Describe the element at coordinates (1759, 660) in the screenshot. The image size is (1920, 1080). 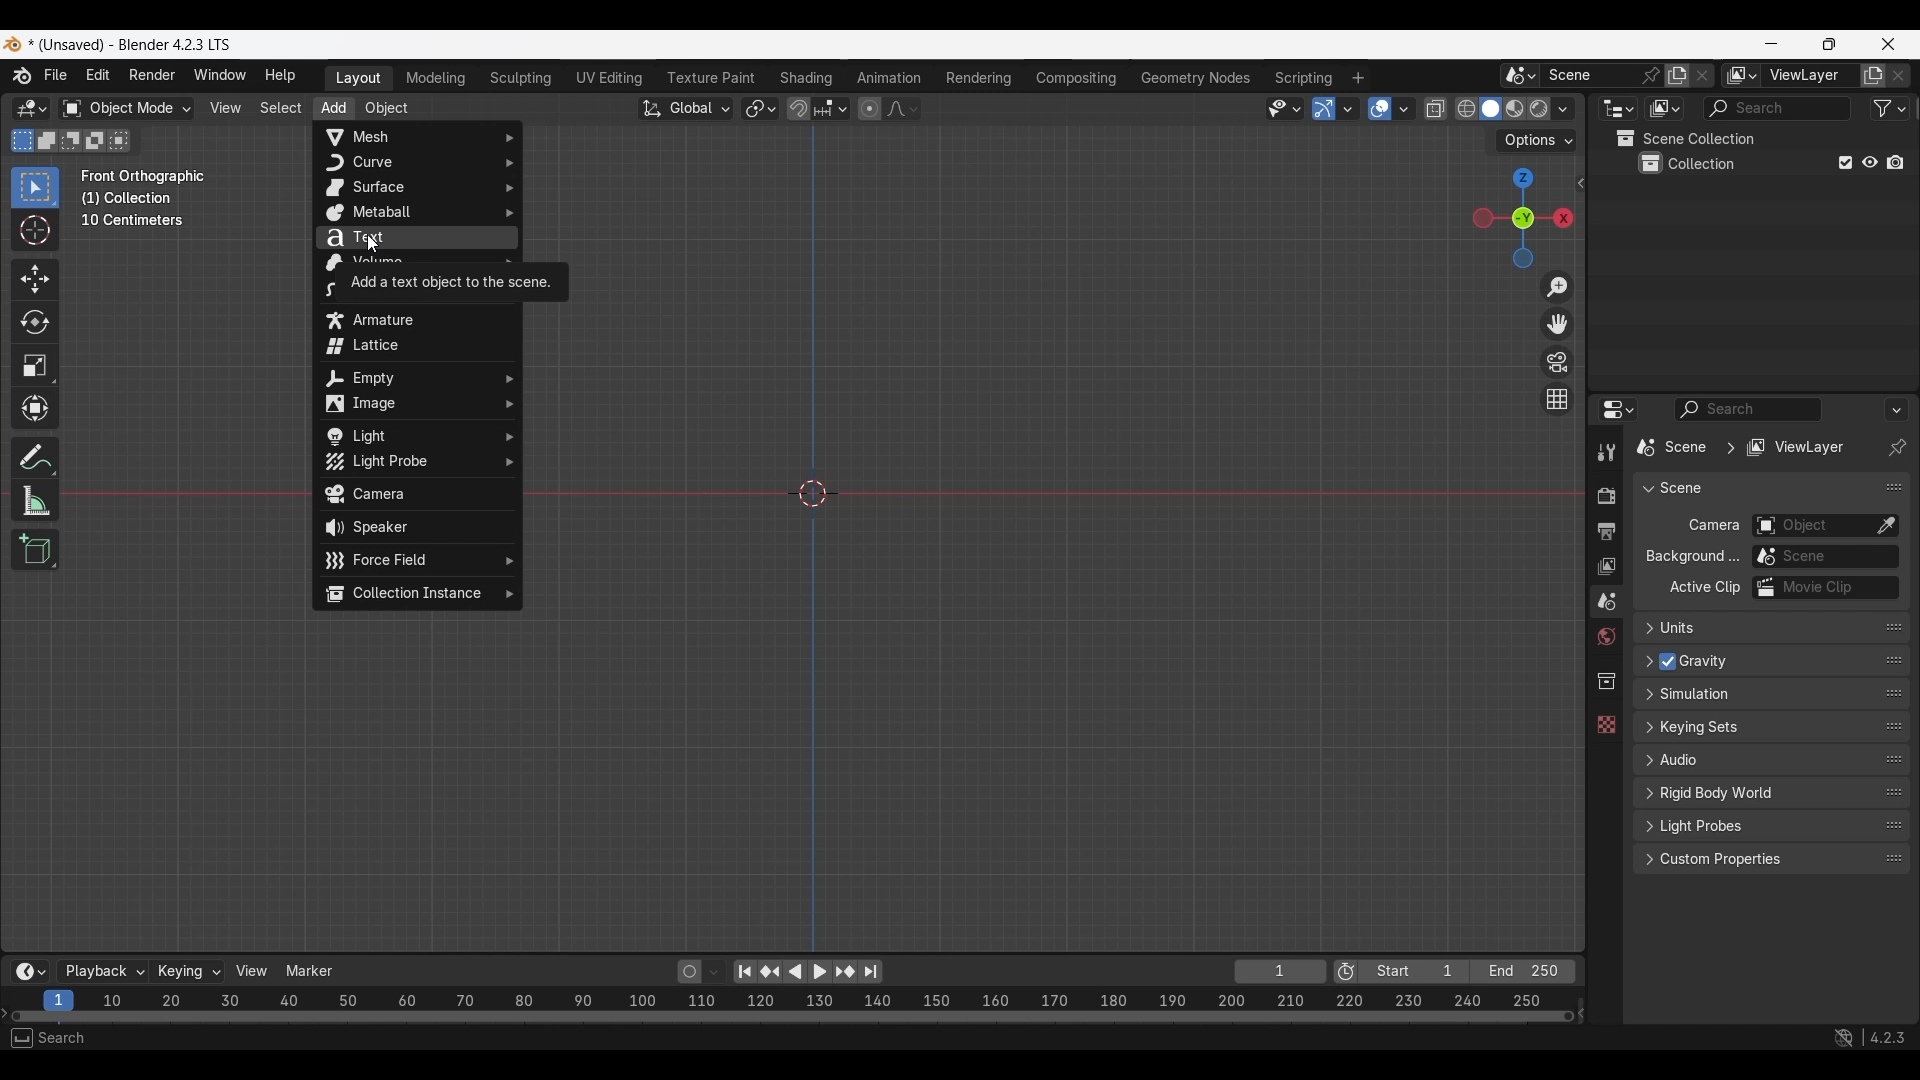
I see `Click to expand` at that location.